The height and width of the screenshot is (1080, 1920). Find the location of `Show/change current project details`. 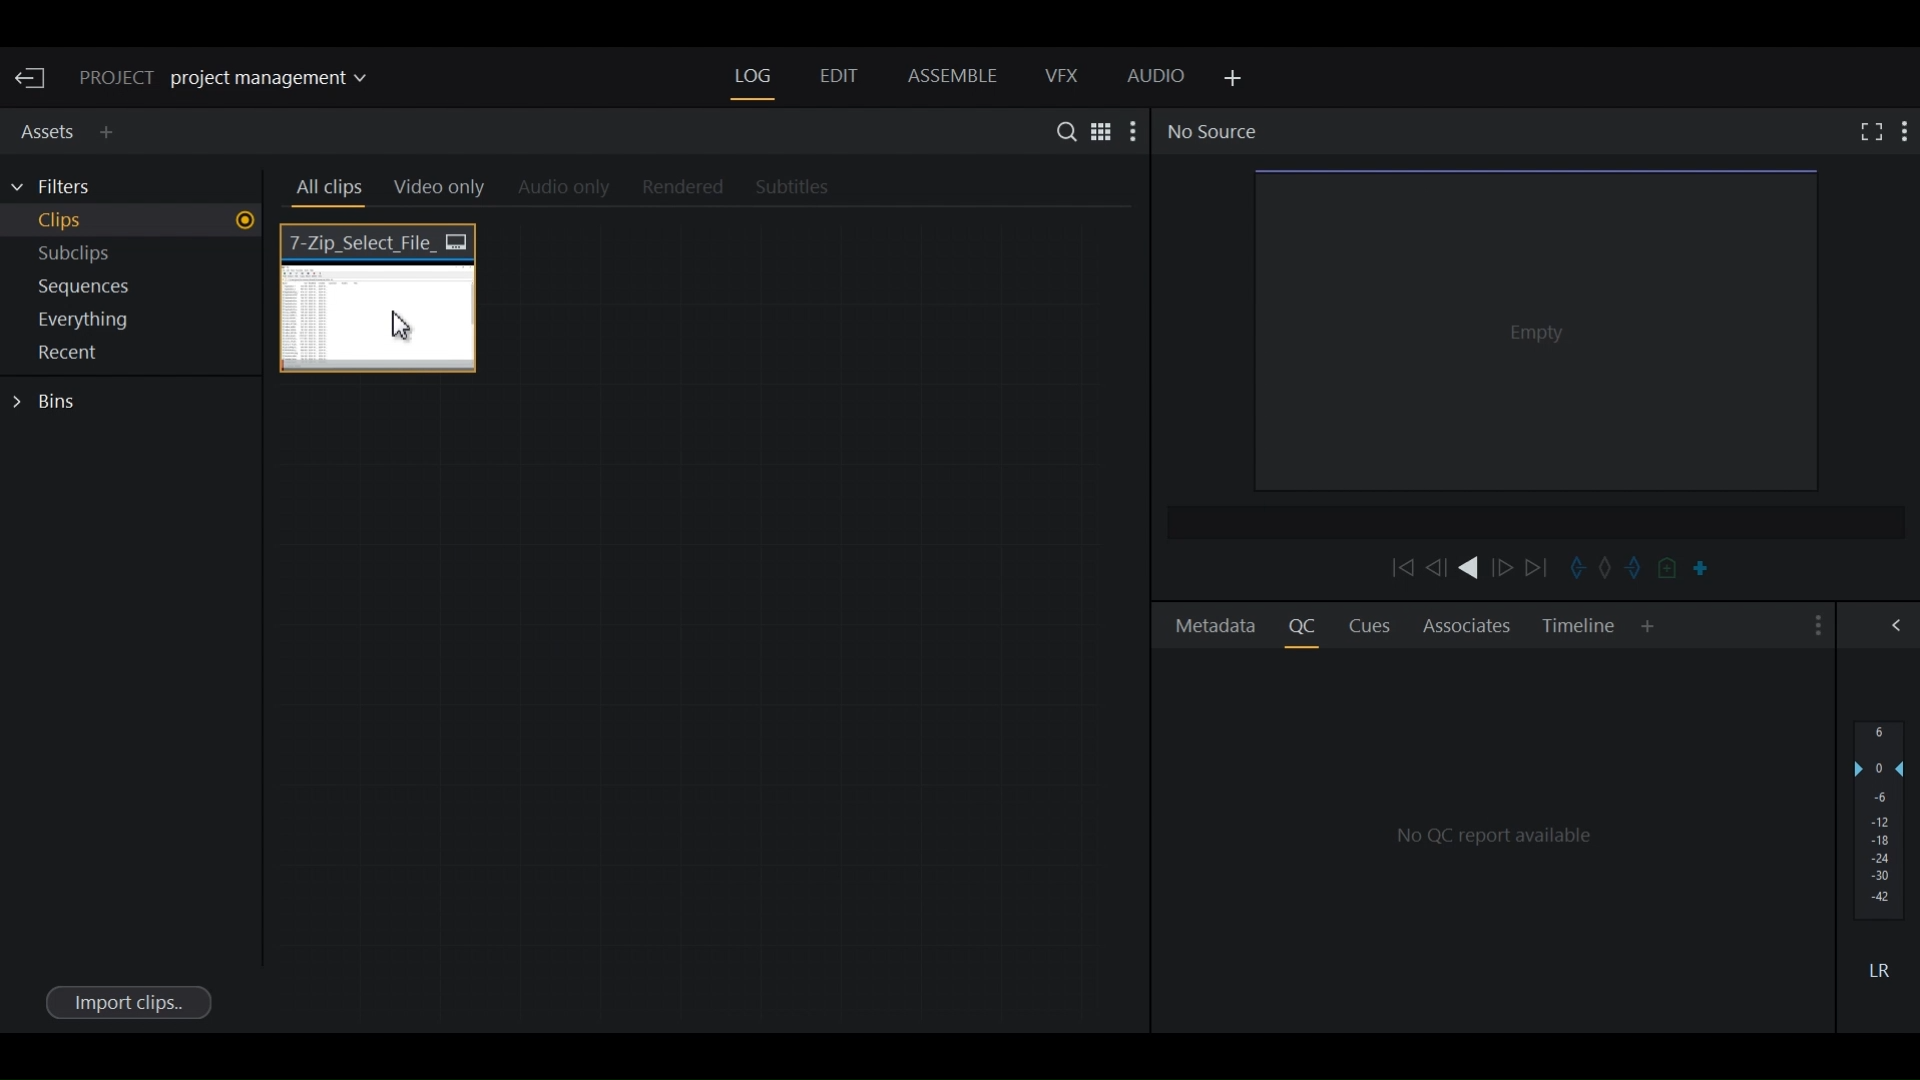

Show/change current project details is located at coordinates (238, 79).